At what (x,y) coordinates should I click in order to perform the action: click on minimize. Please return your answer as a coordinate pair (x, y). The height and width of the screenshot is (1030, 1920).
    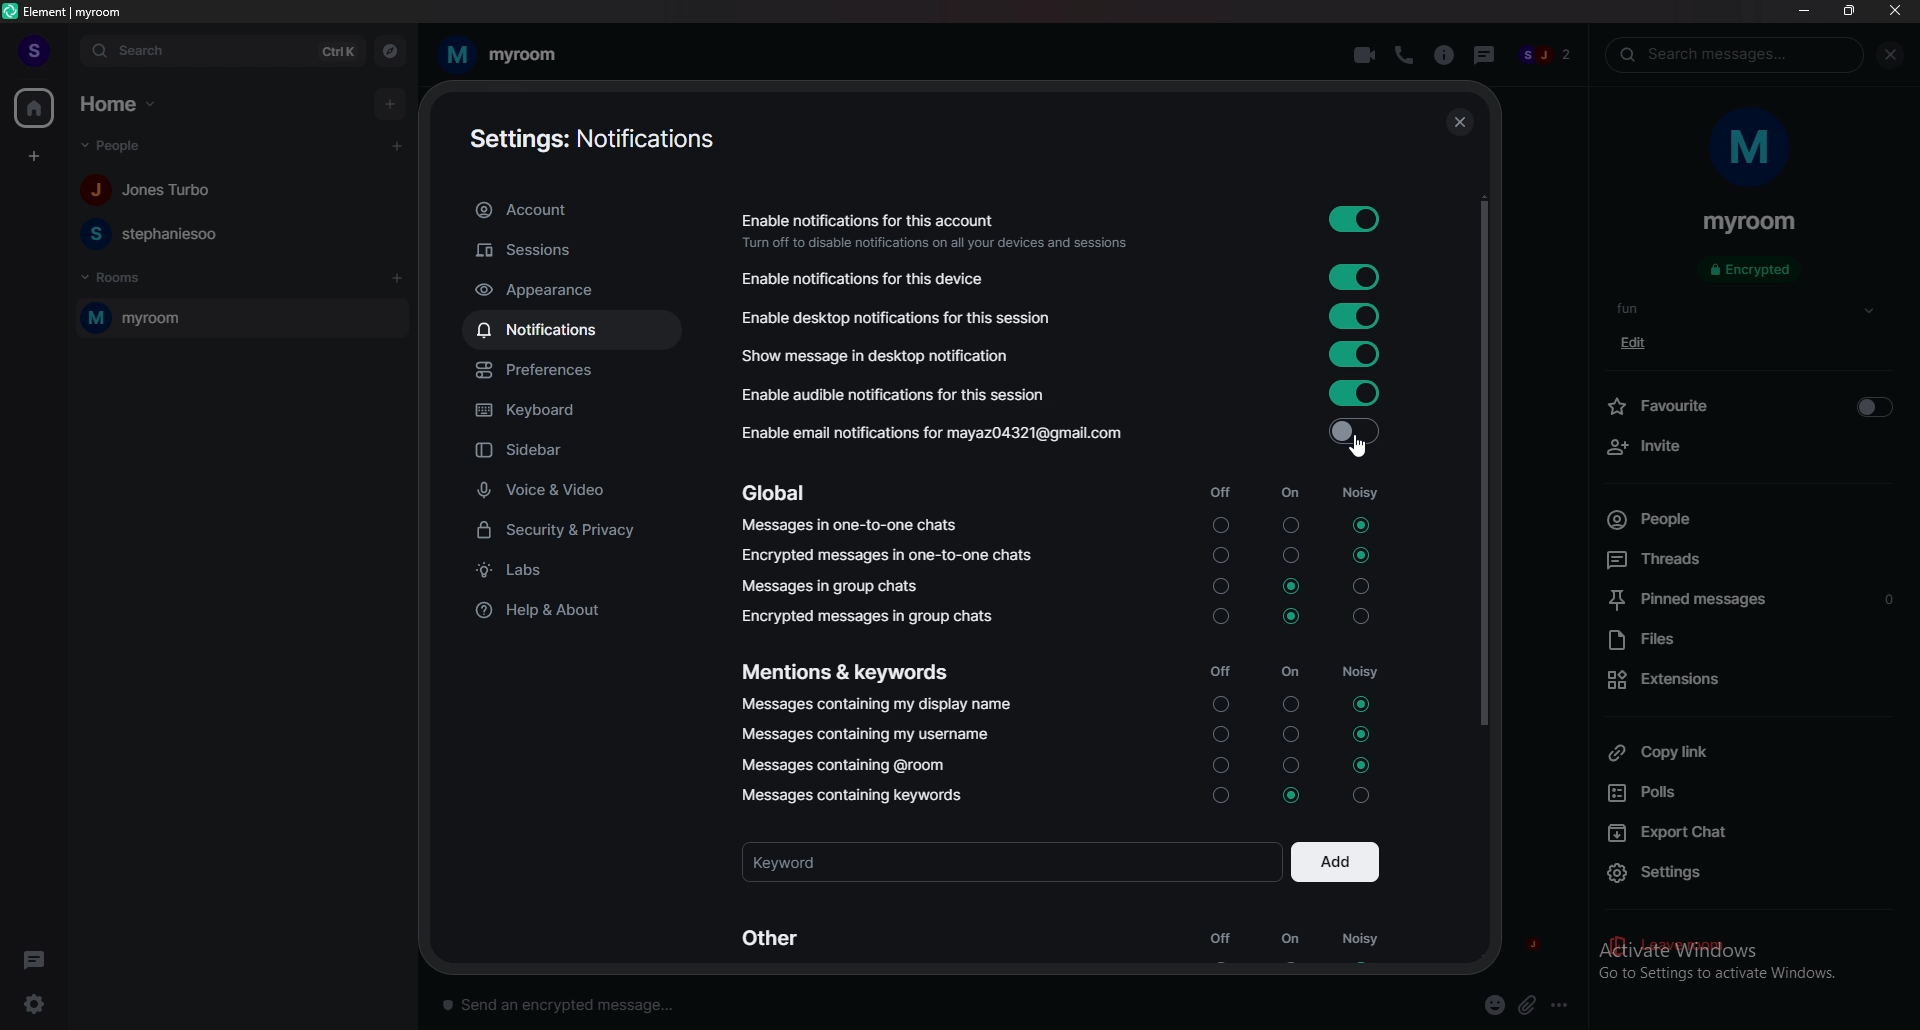
    Looking at the image, I should click on (1804, 10).